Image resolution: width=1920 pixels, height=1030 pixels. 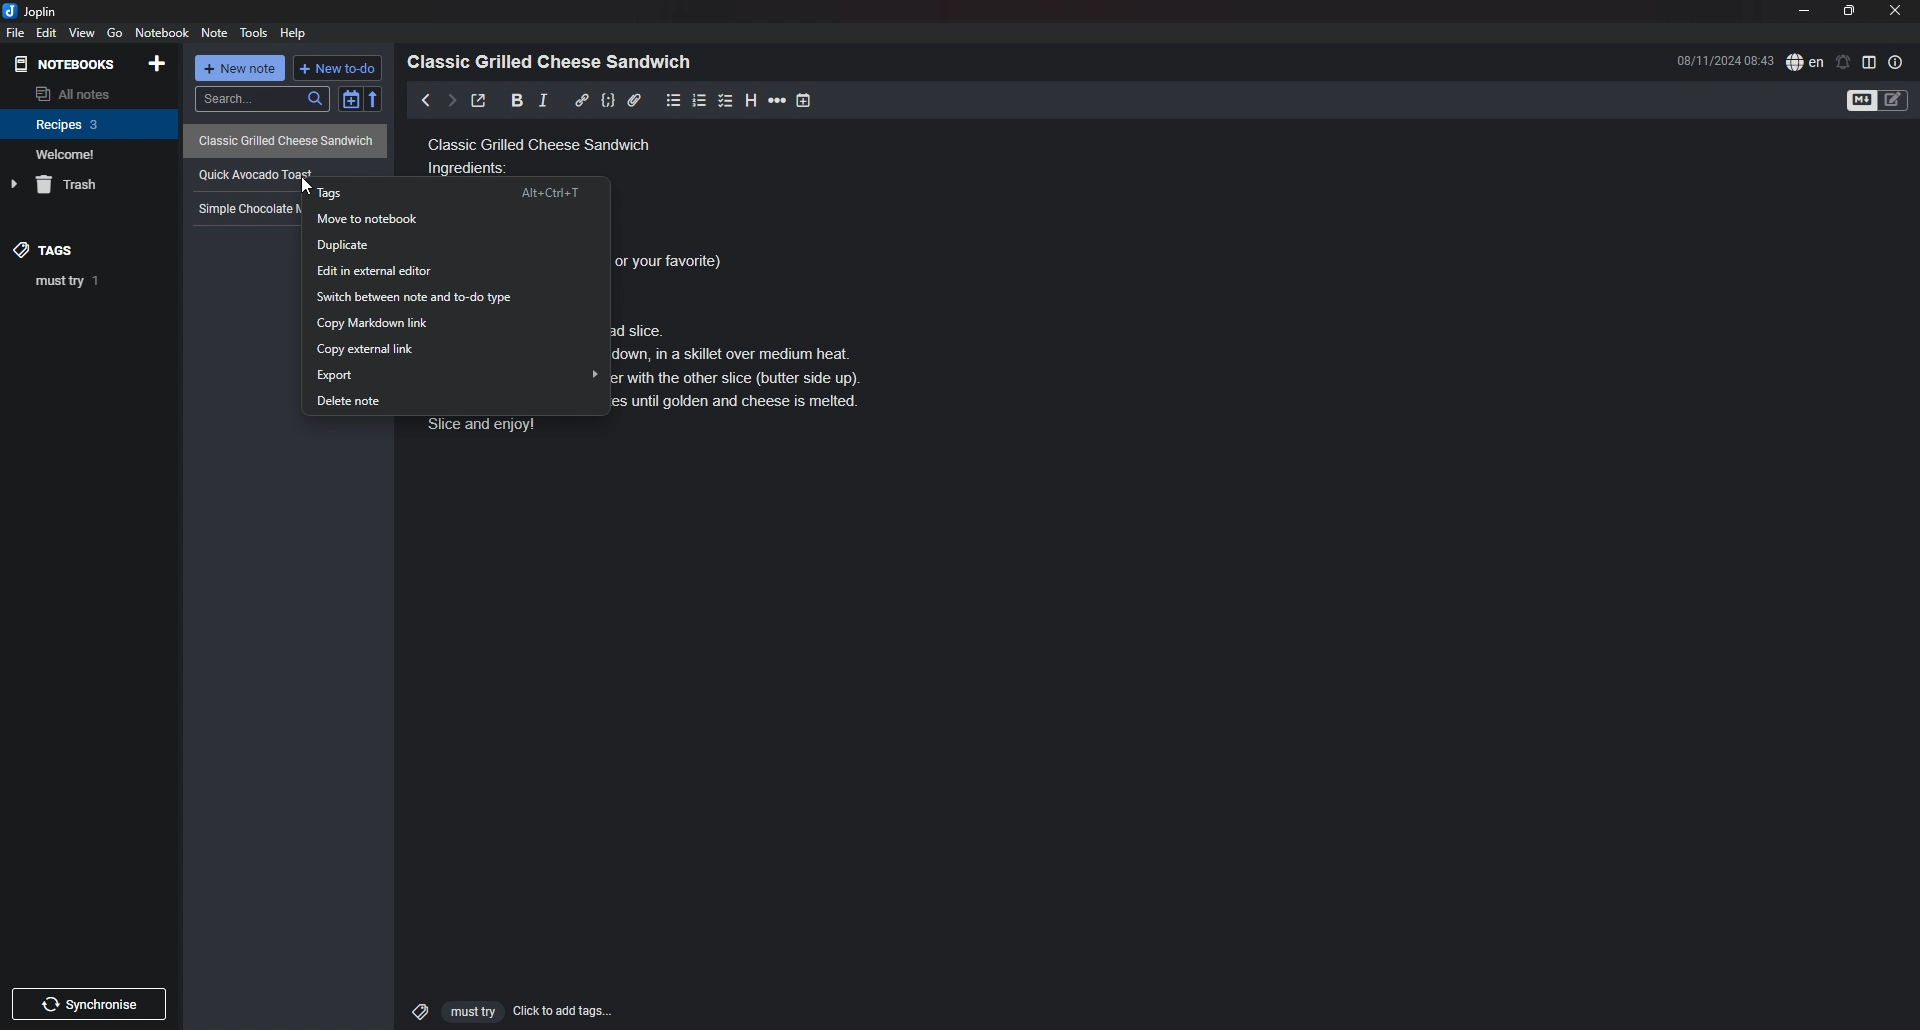 I want to click on view, so click(x=81, y=33).